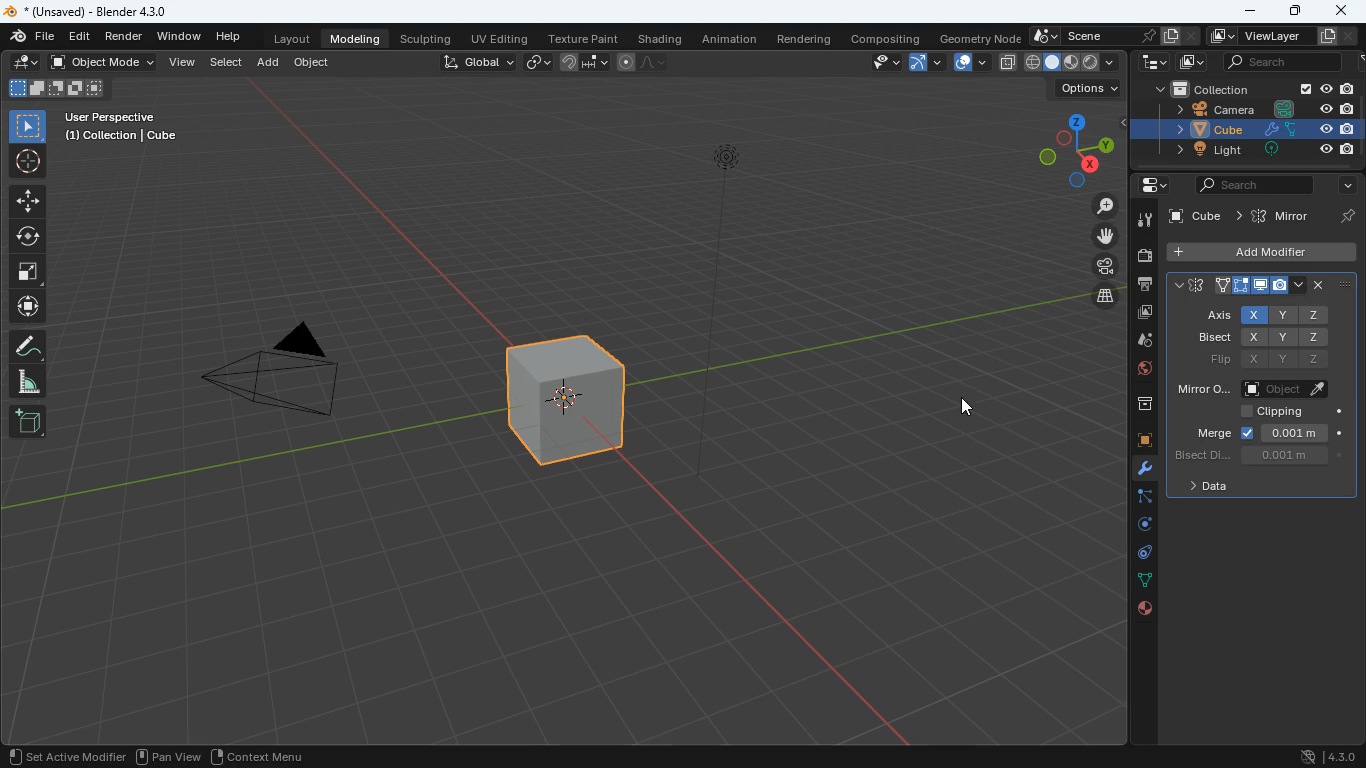  What do you see at coordinates (1297, 12) in the screenshot?
I see `maximize` at bounding box center [1297, 12].